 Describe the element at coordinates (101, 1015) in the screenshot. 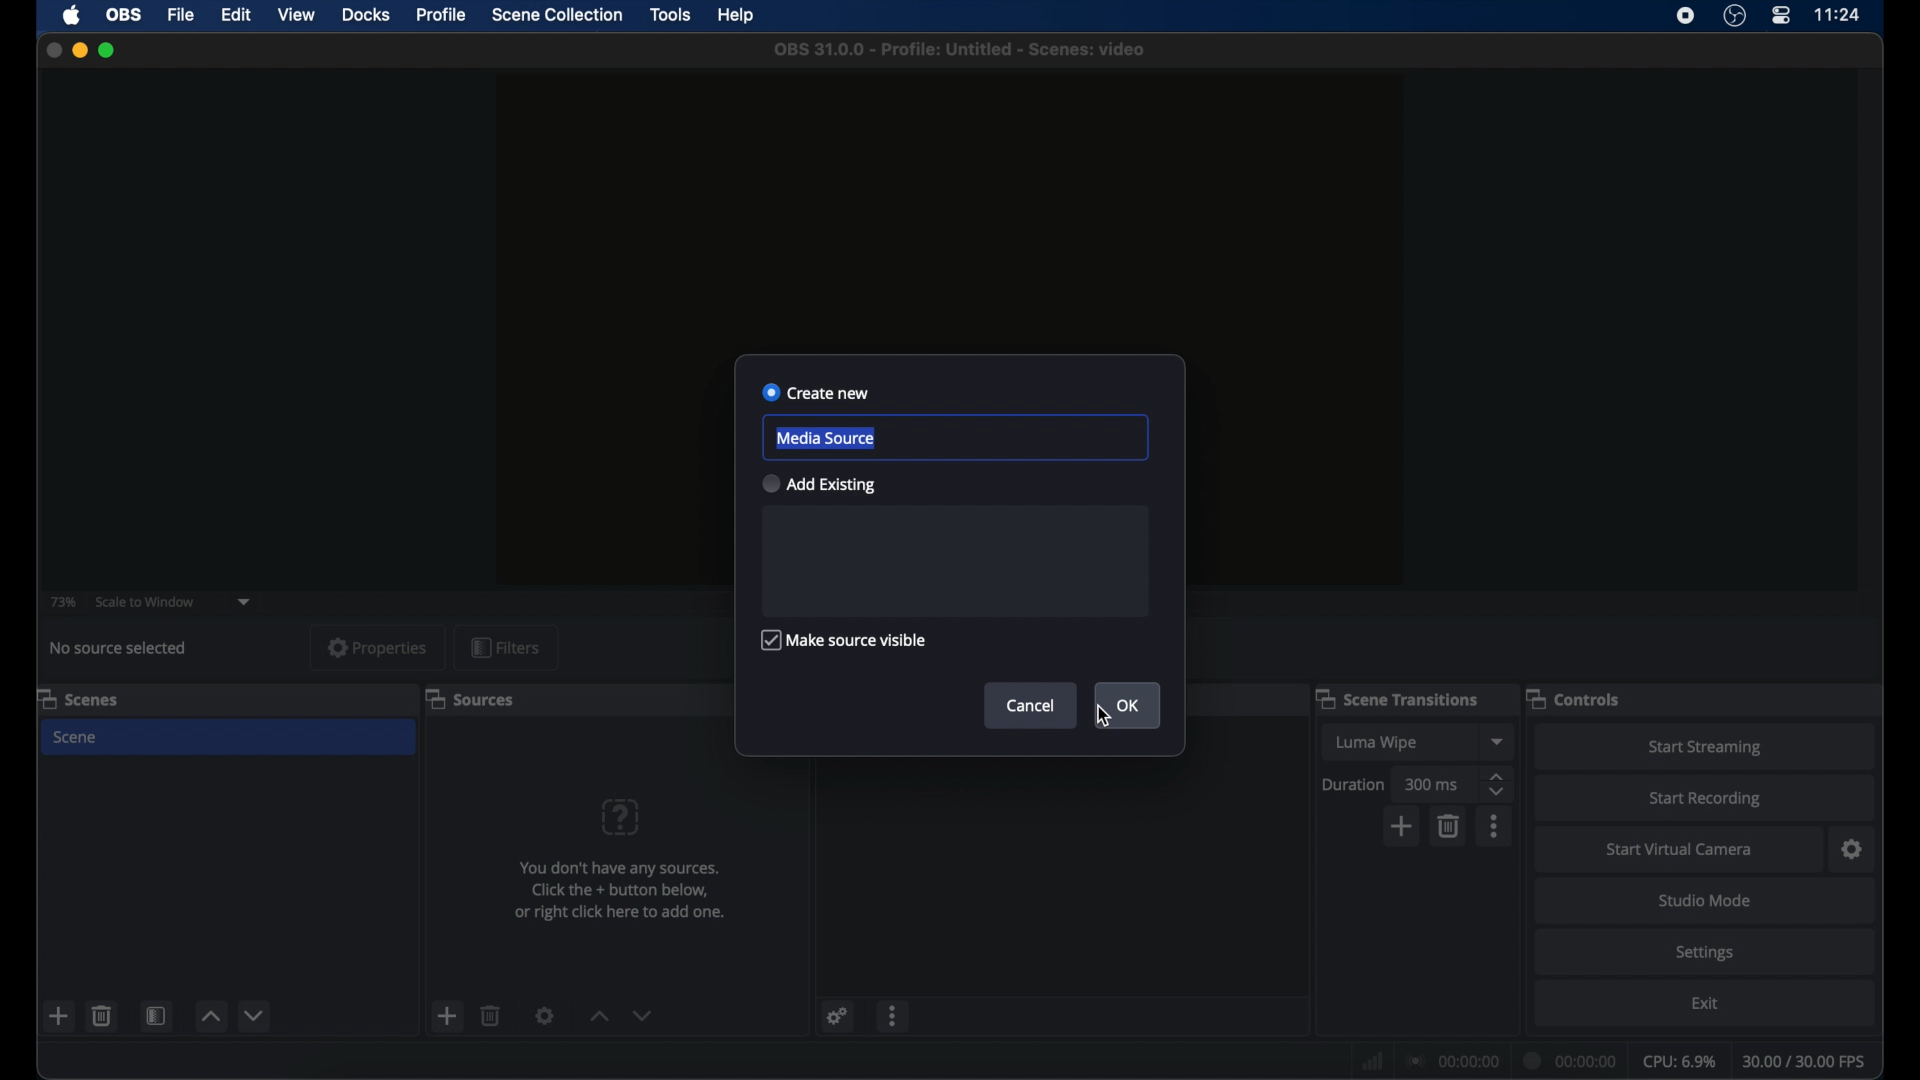

I see `delete` at that location.